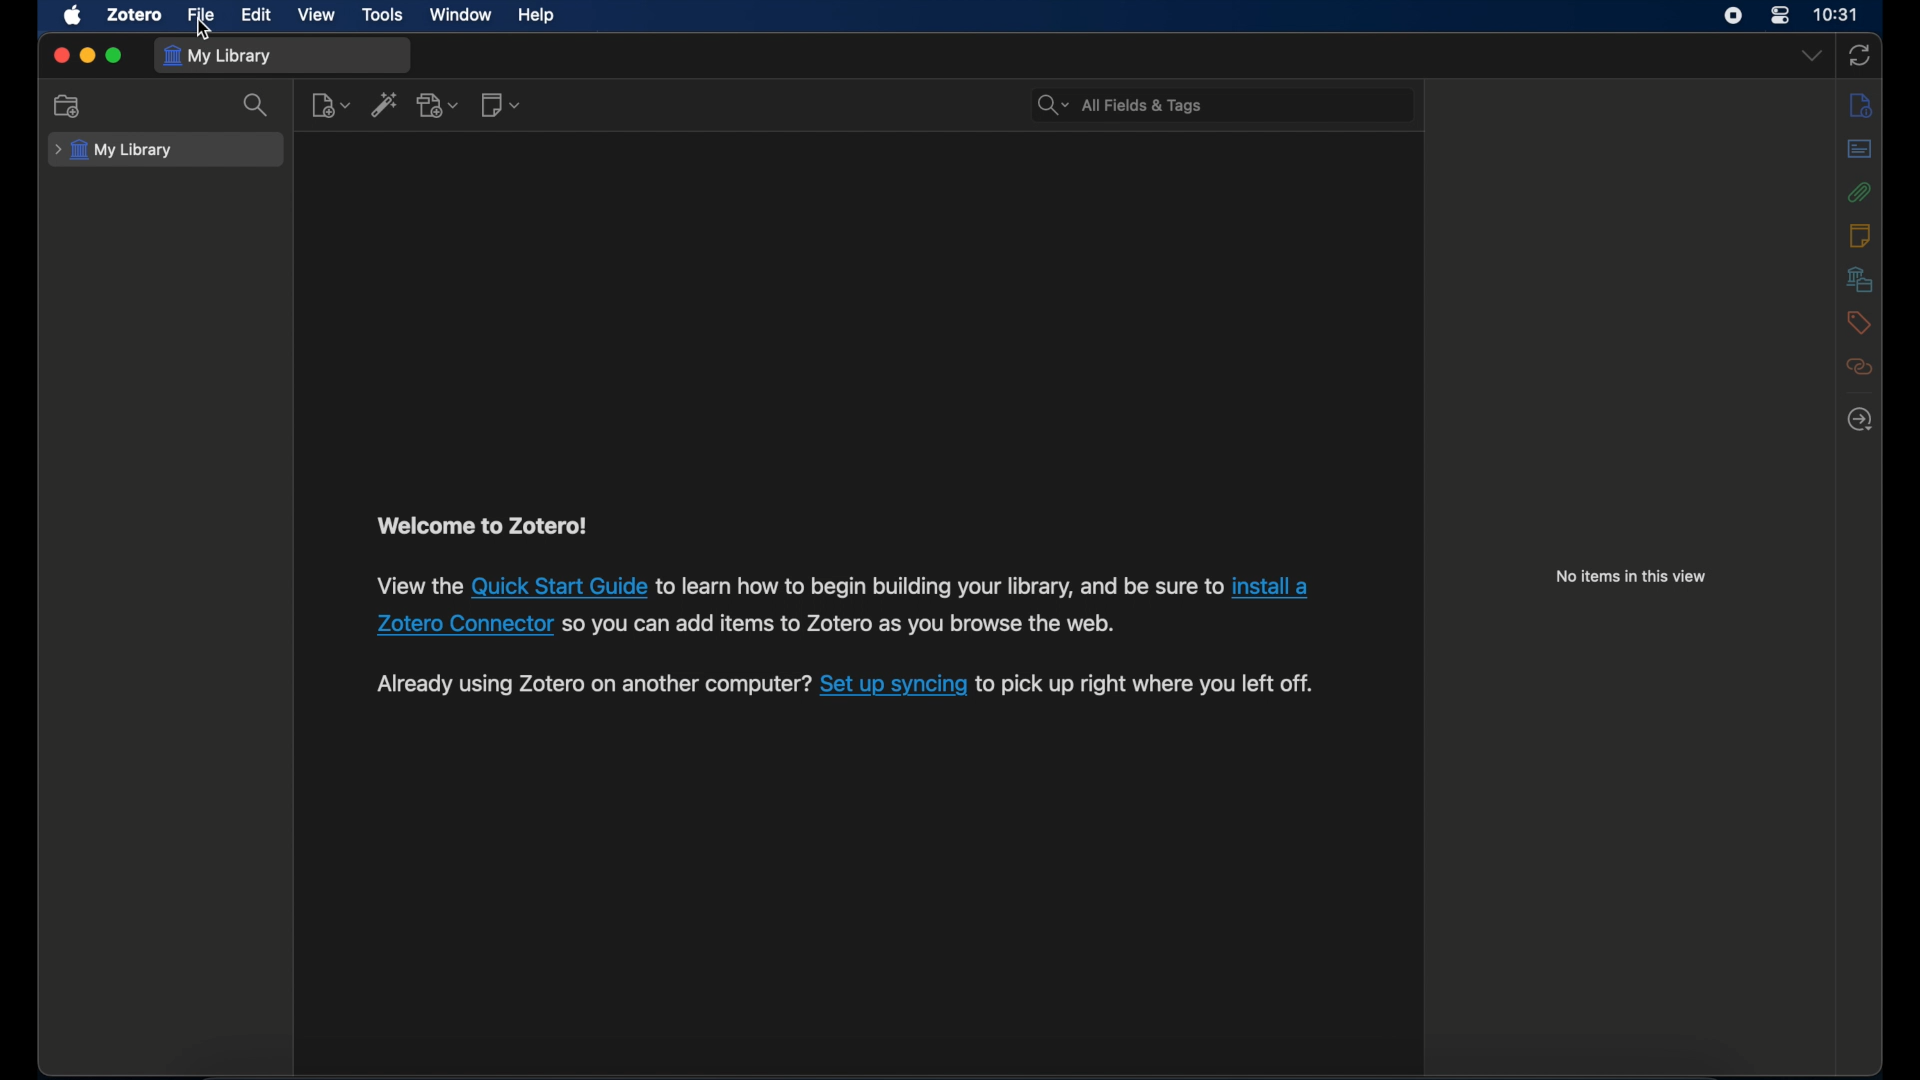  I want to click on minimize, so click(86, 56).